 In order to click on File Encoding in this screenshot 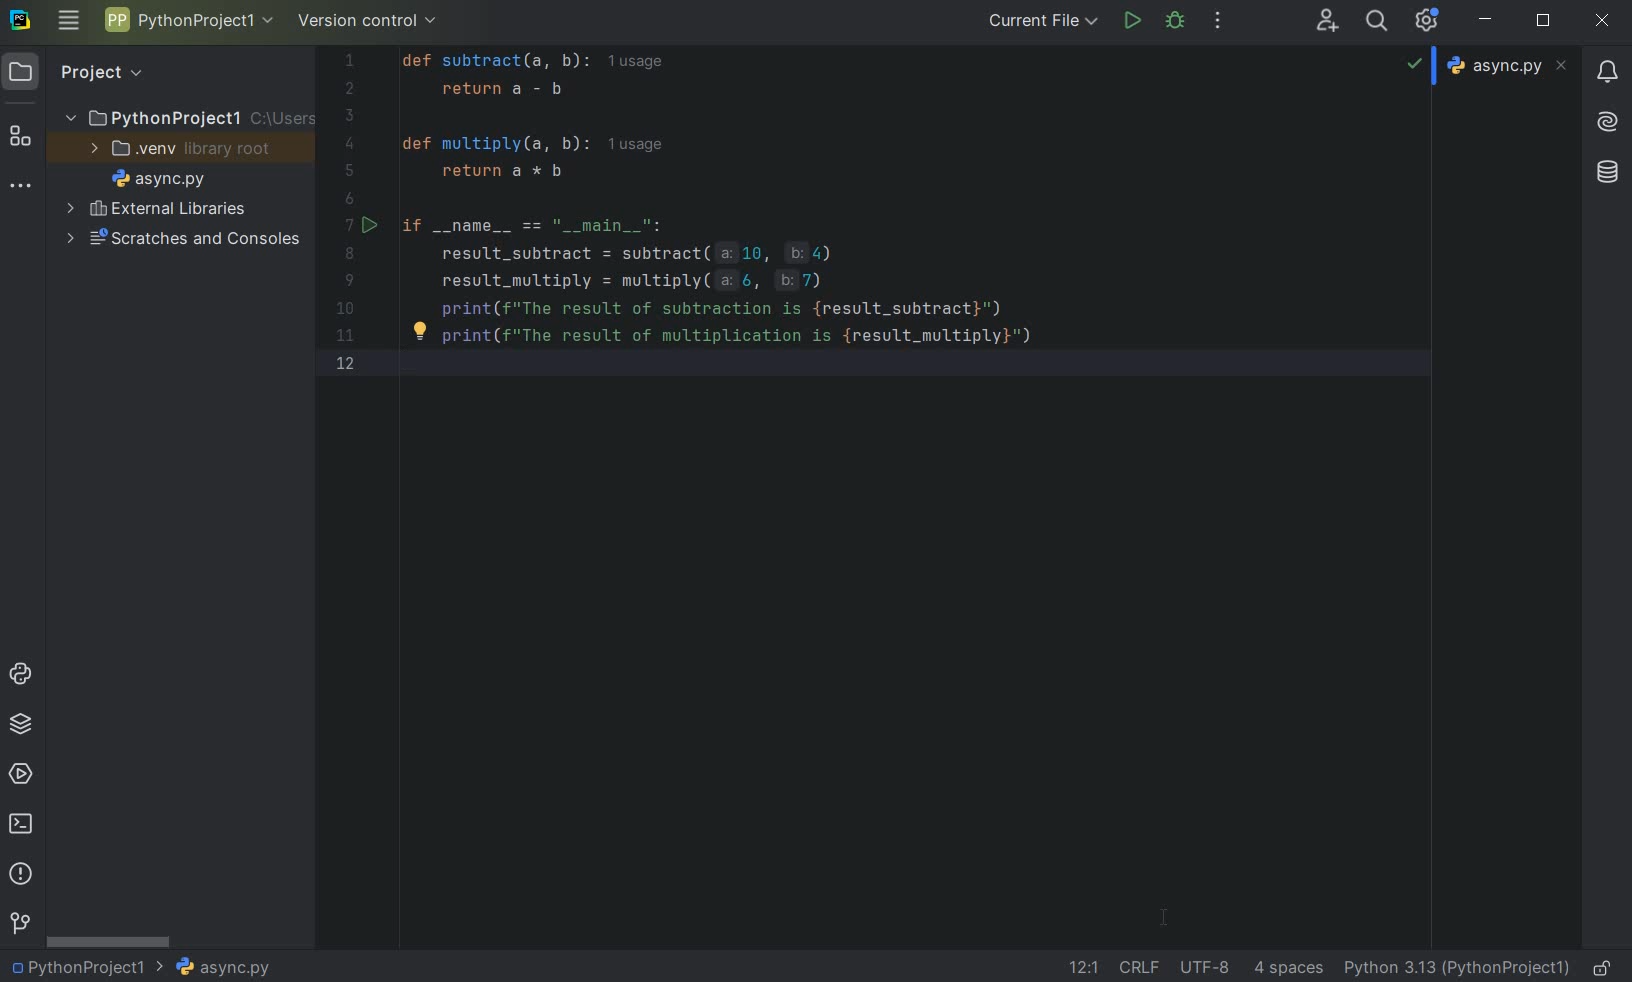, I will do `click(1206, 967)`.